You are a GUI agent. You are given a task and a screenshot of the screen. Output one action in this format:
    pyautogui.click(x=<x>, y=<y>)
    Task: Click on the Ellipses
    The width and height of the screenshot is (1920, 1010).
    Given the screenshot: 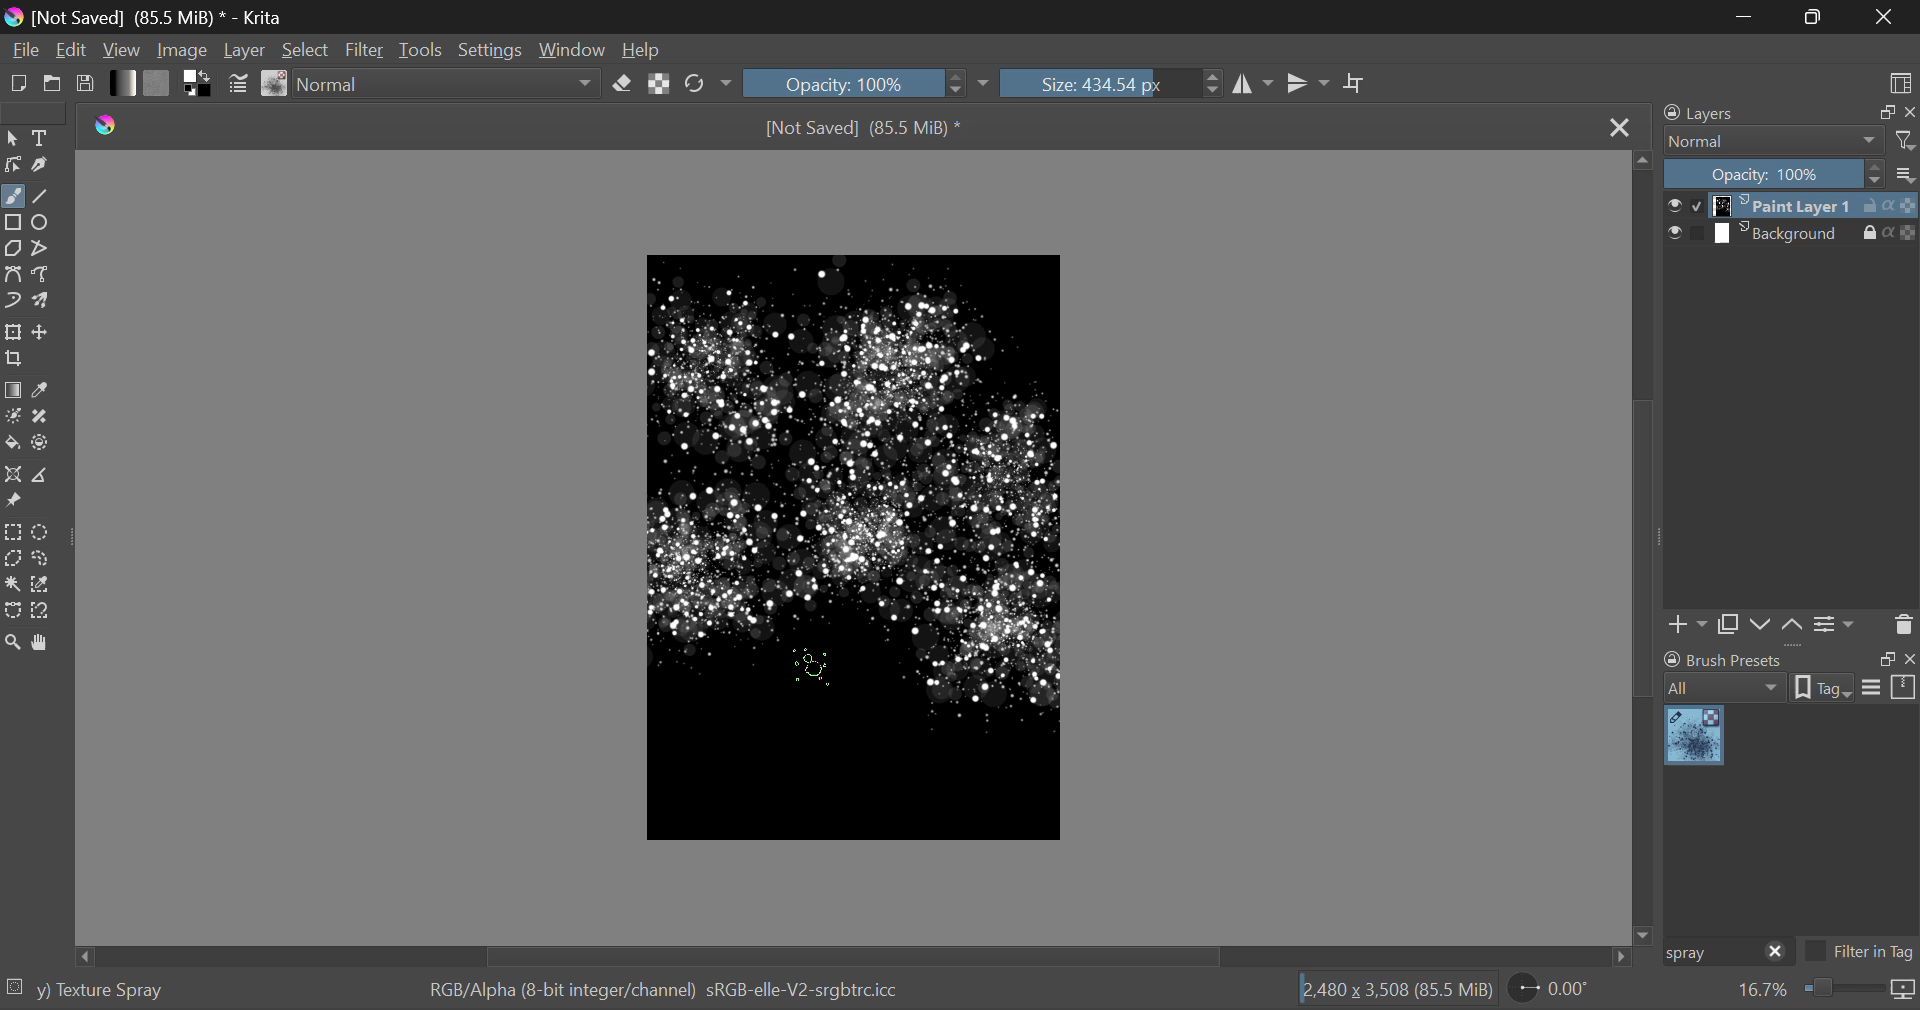 What is the action you would take?
    pyautogui.click(x=43, y=224)
    